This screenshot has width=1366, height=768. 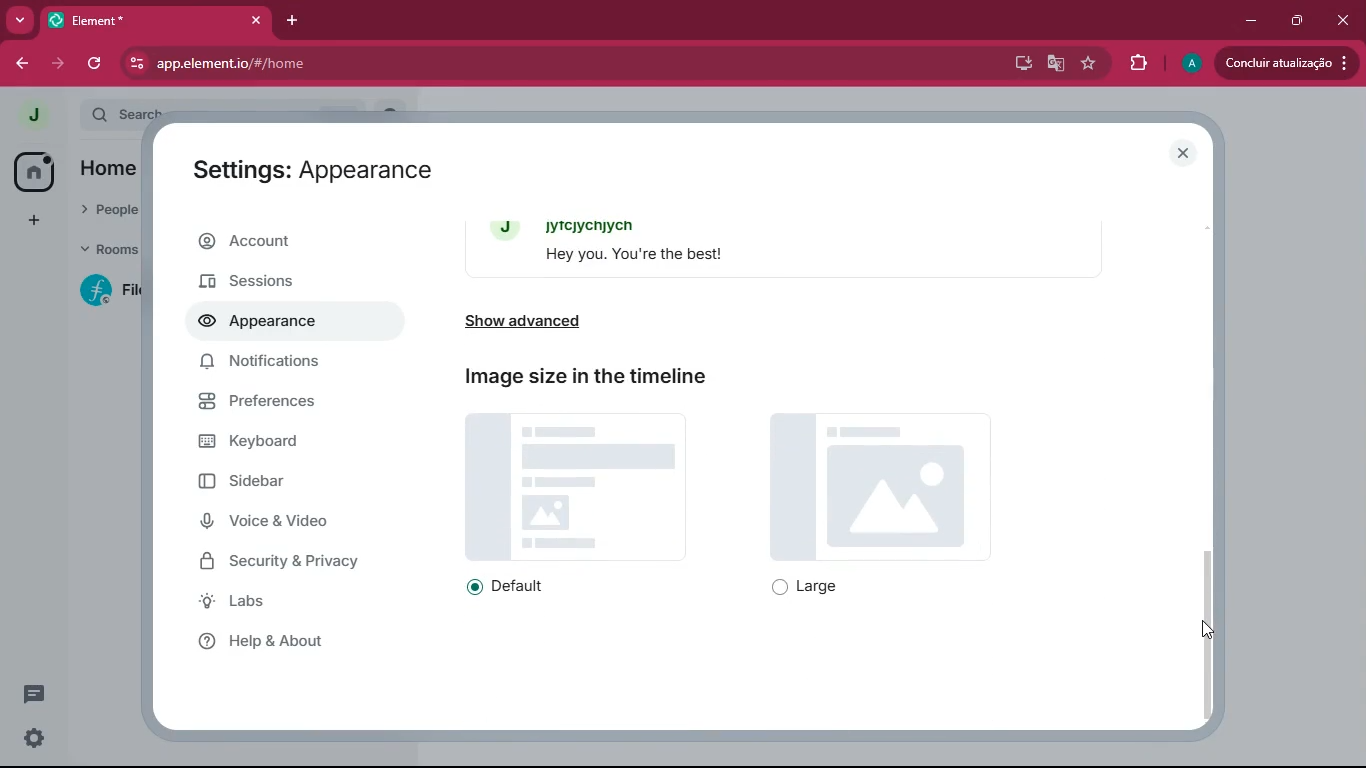 What do you see at coordinates (1186, 154) in the screenshot?
I see `close` at bounding box center [1186, 154].